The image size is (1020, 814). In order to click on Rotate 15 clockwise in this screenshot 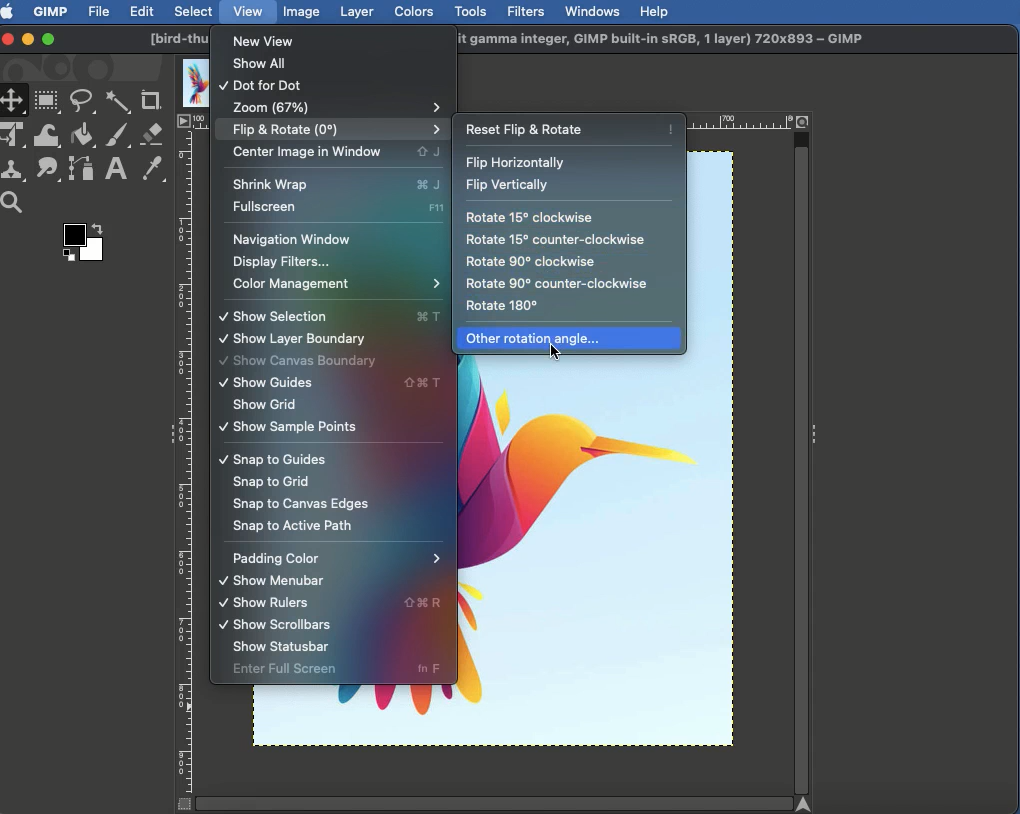, I will do `click(531, 219)`.